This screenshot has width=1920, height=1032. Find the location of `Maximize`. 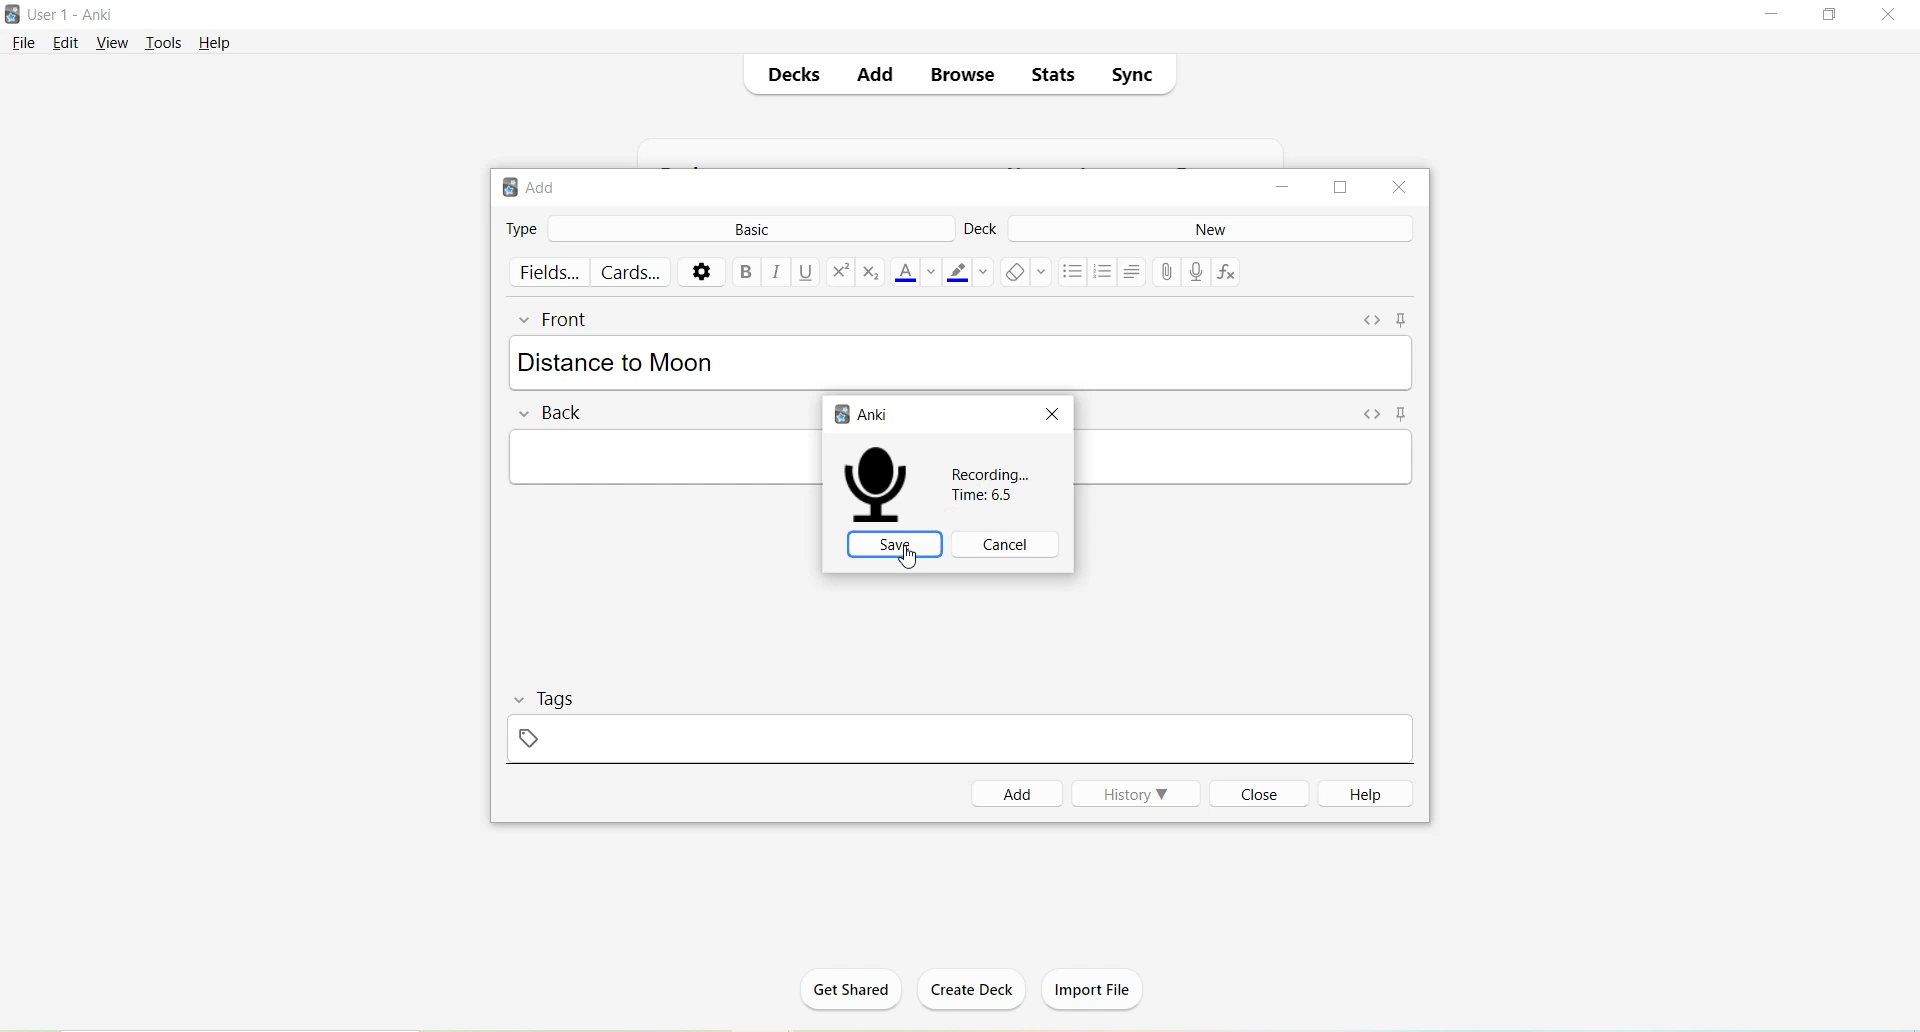

Maximize is located at coordinates (1341, 188).